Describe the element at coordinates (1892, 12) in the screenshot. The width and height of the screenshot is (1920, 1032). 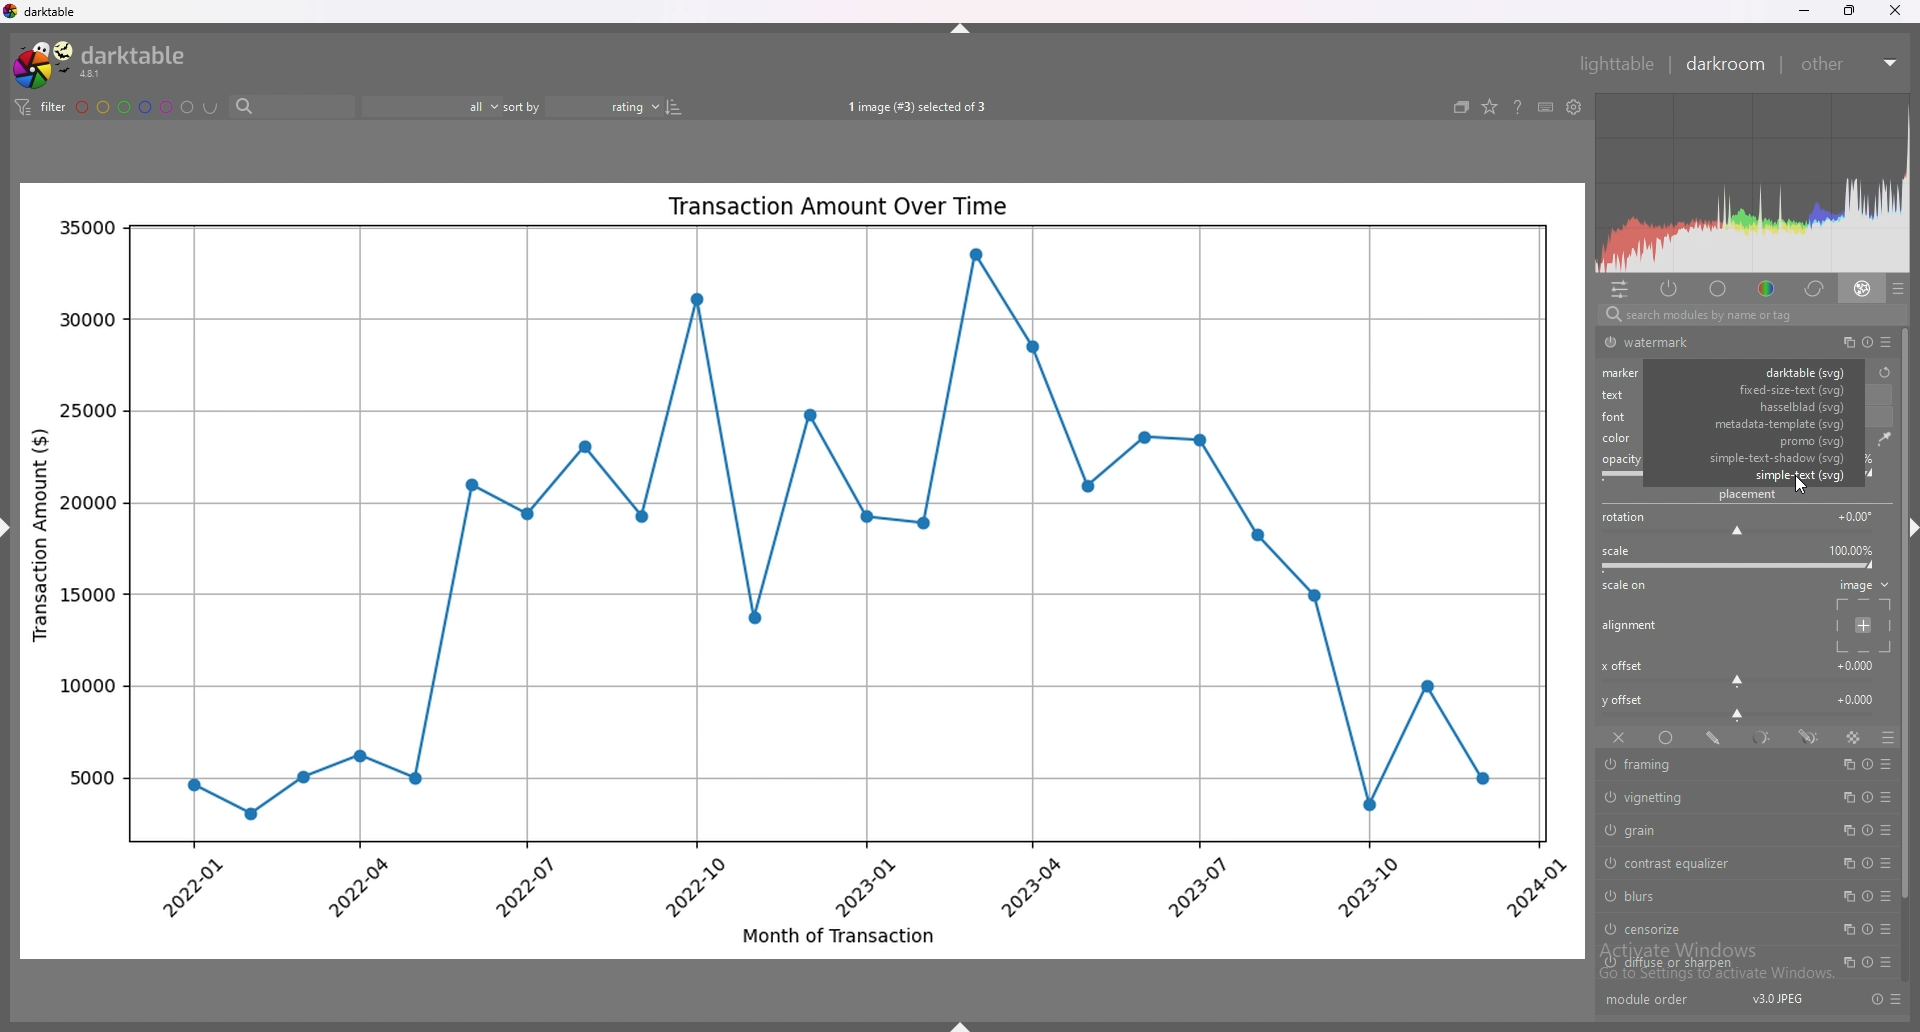
I see `close` at that location.